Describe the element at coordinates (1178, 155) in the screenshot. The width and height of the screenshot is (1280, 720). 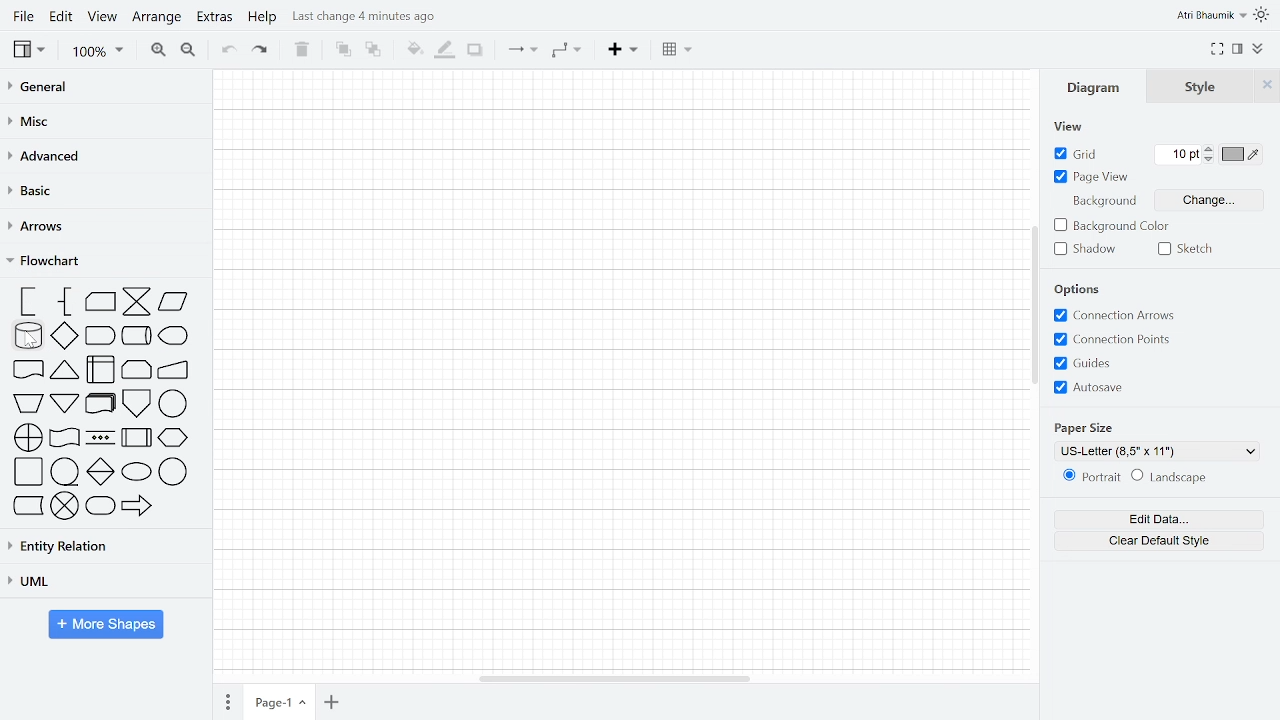
I see `Current grid pt` at that location.